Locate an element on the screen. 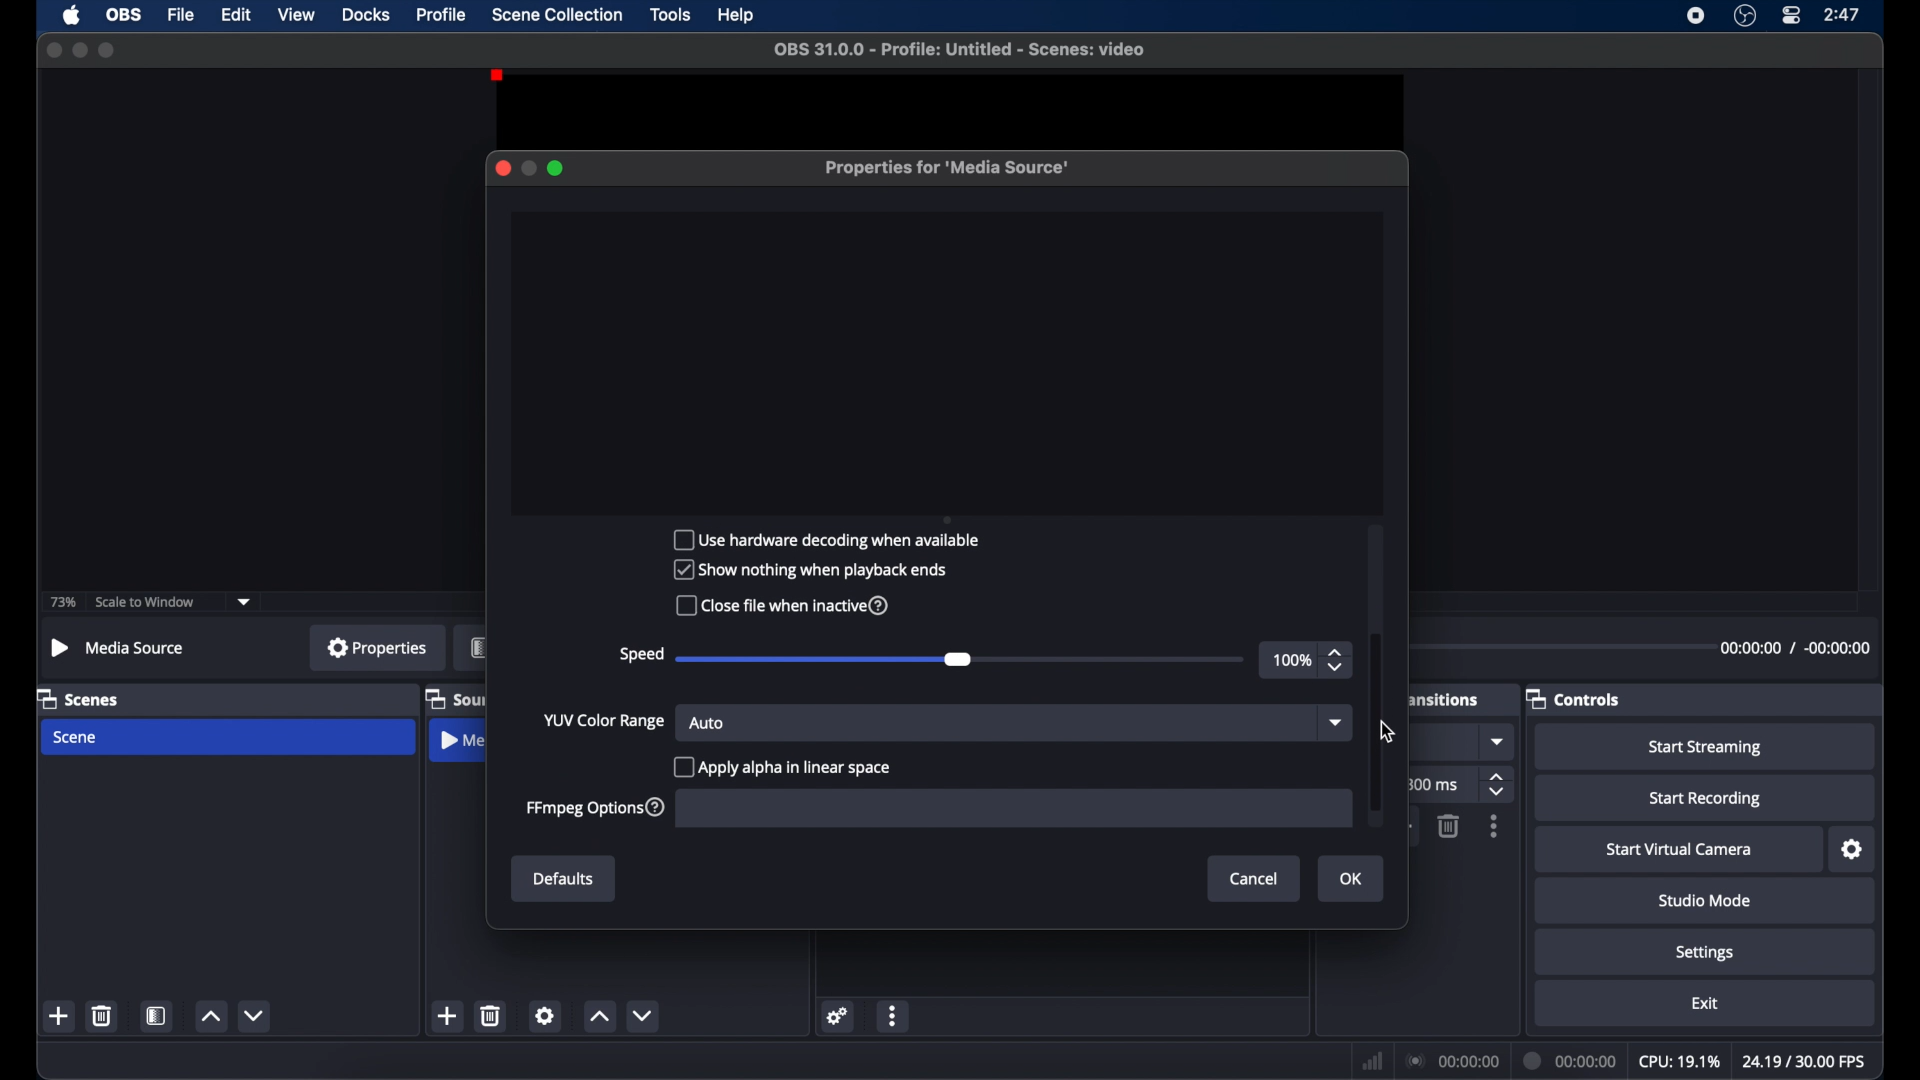  auto is located at coordinates (707, 722).